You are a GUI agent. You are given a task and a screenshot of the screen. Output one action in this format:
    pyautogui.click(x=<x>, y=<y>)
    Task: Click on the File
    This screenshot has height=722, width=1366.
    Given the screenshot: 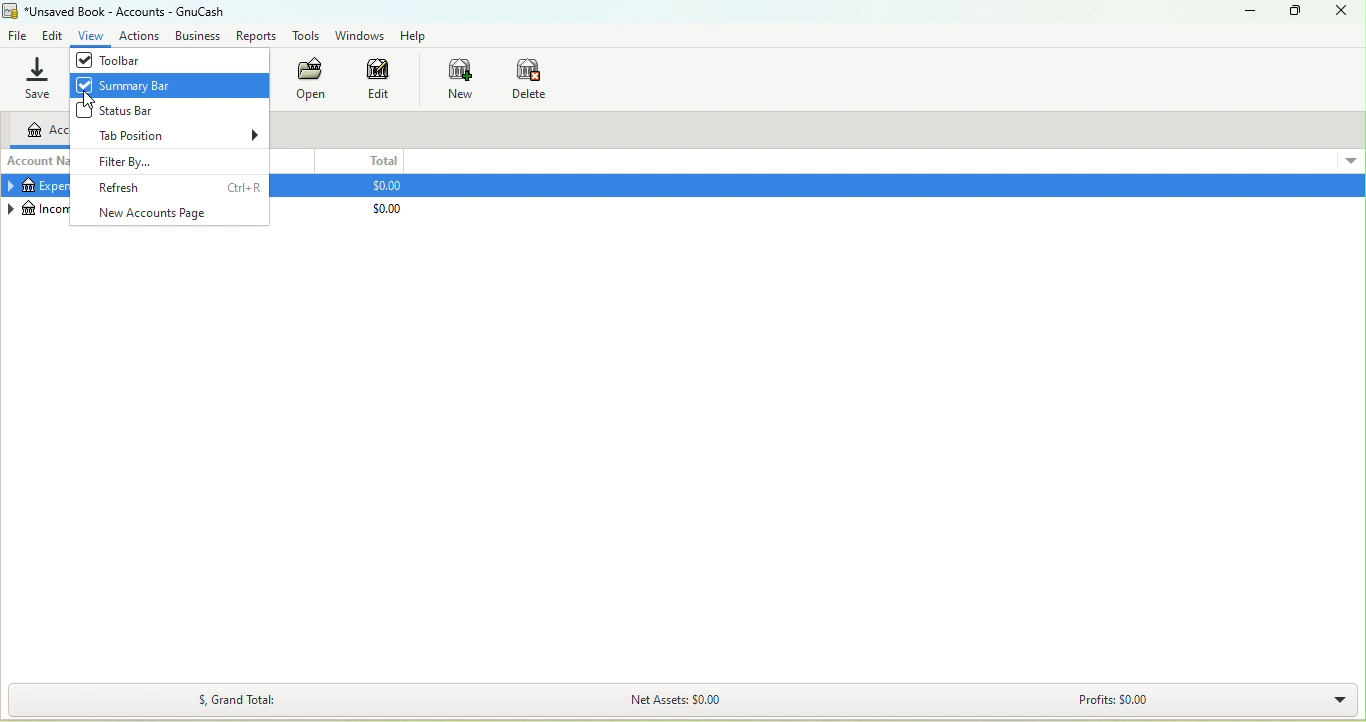 What is the action you would take?
    pyautogui.click(x=18, y=37)
    